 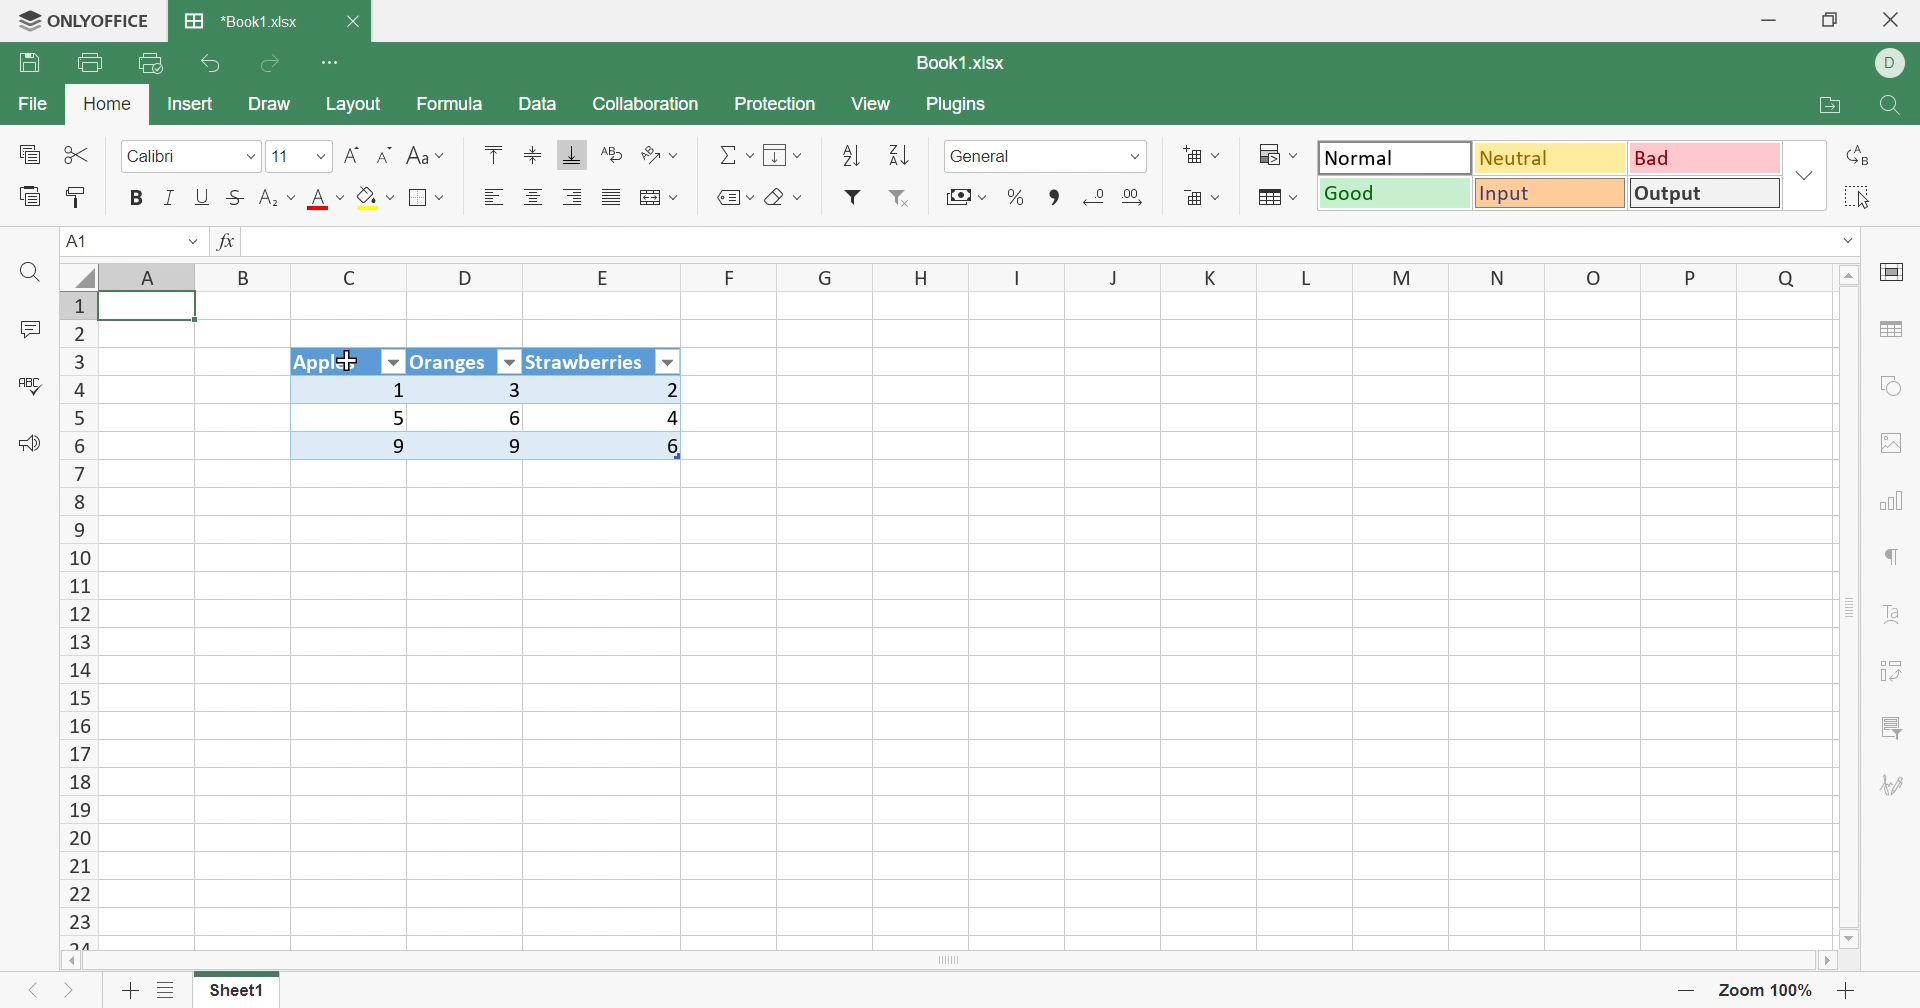 I want to click on Copy style, so click(x=79, y=195).